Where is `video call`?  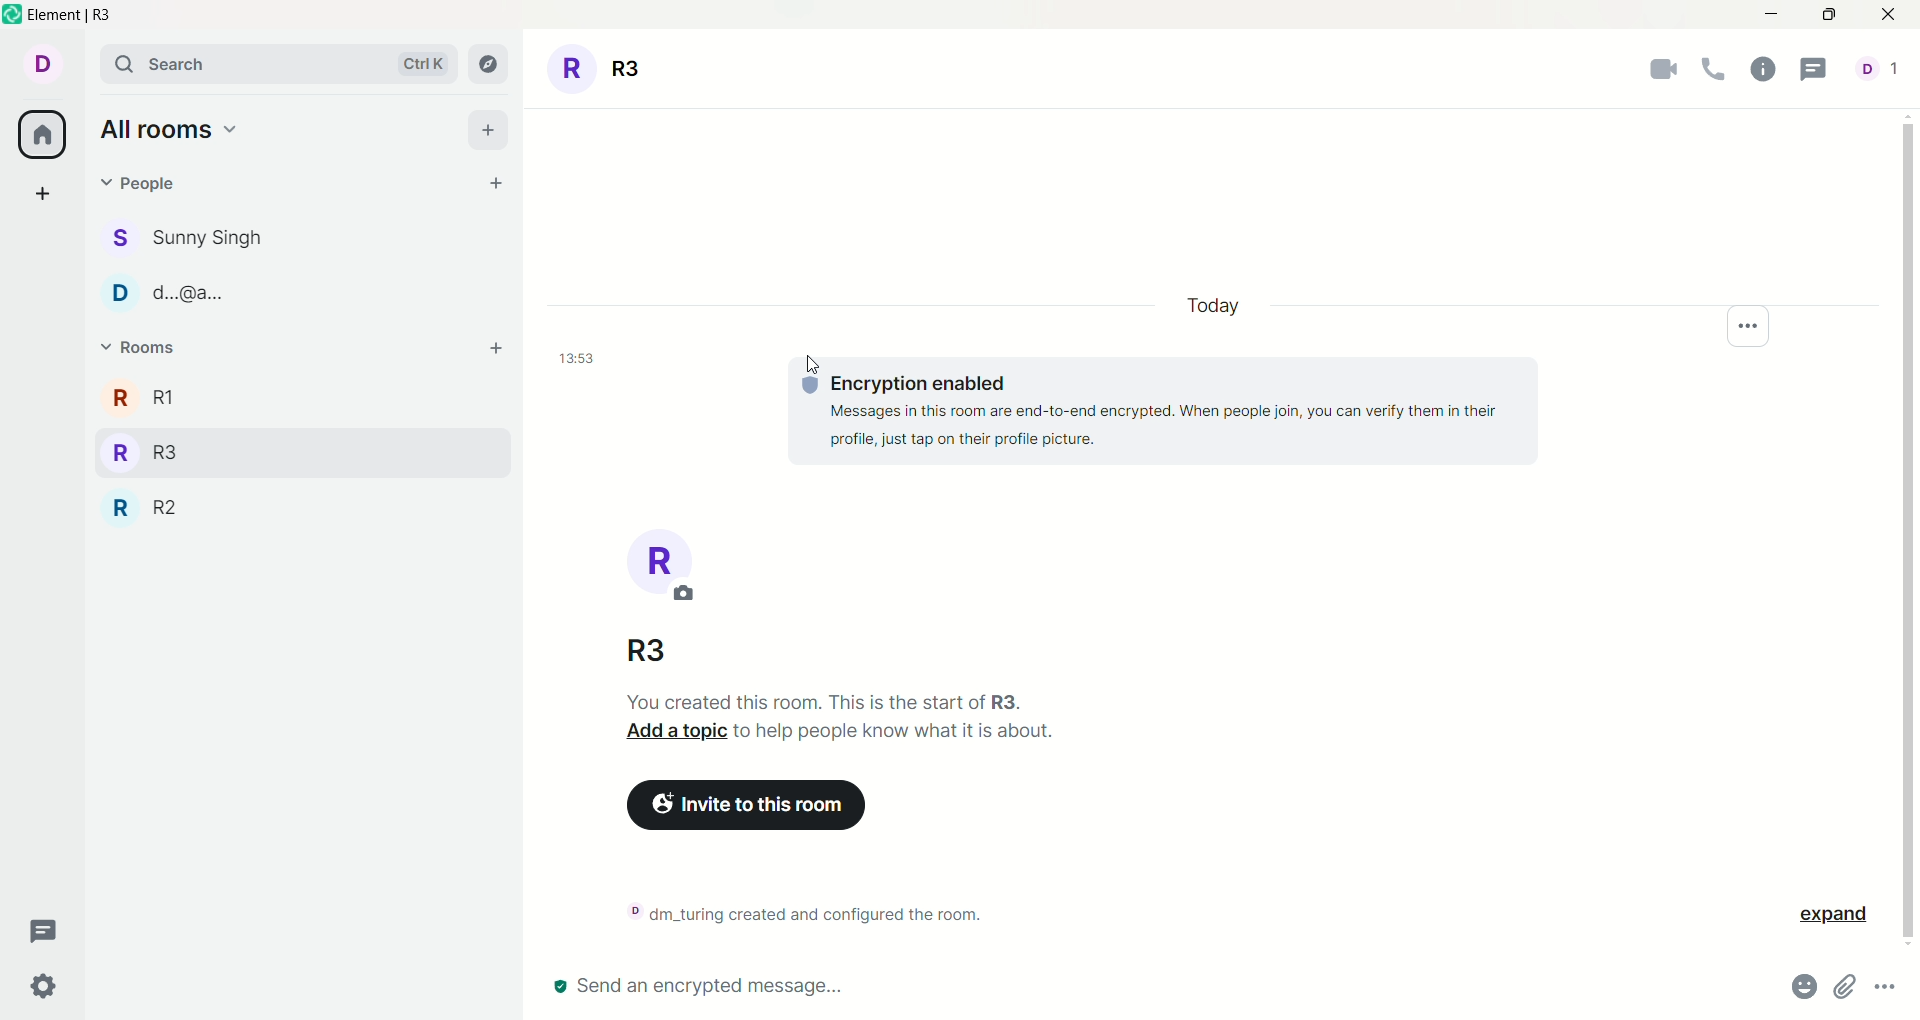
video call is located at coordinates (1654, 68).